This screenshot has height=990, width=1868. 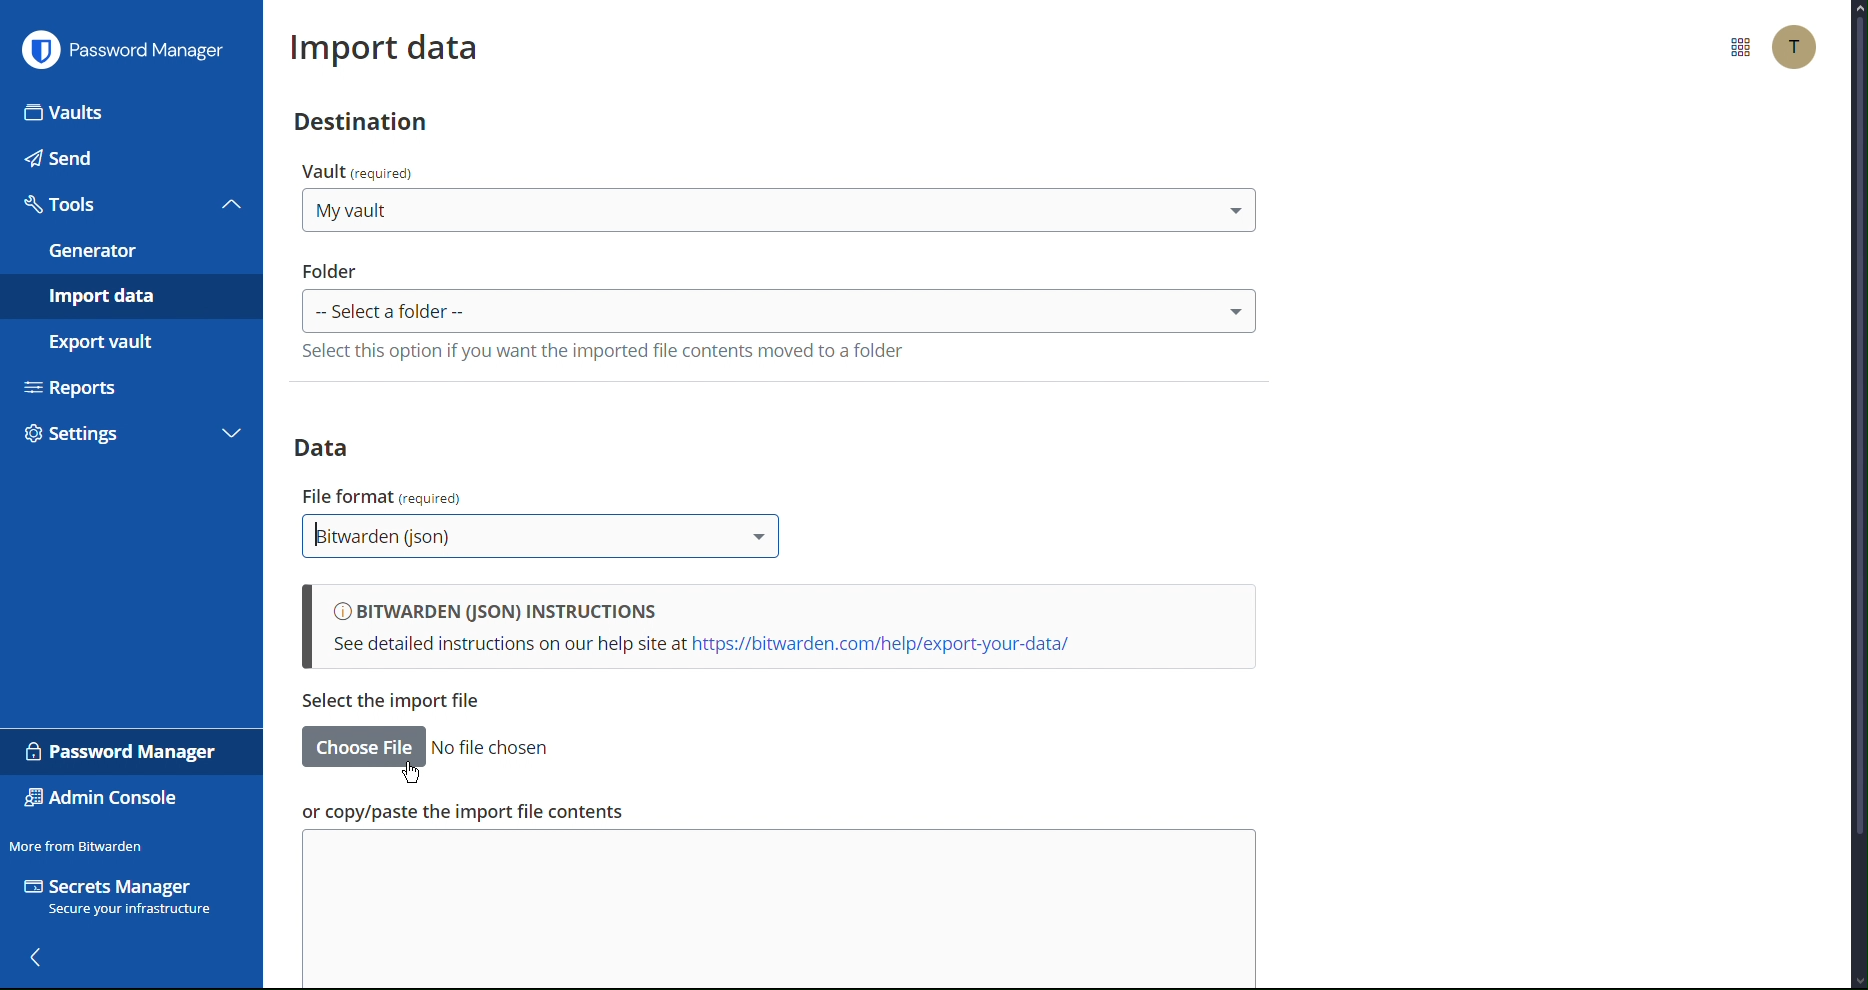 I want to click on Account, so click(x=1796, y=47).